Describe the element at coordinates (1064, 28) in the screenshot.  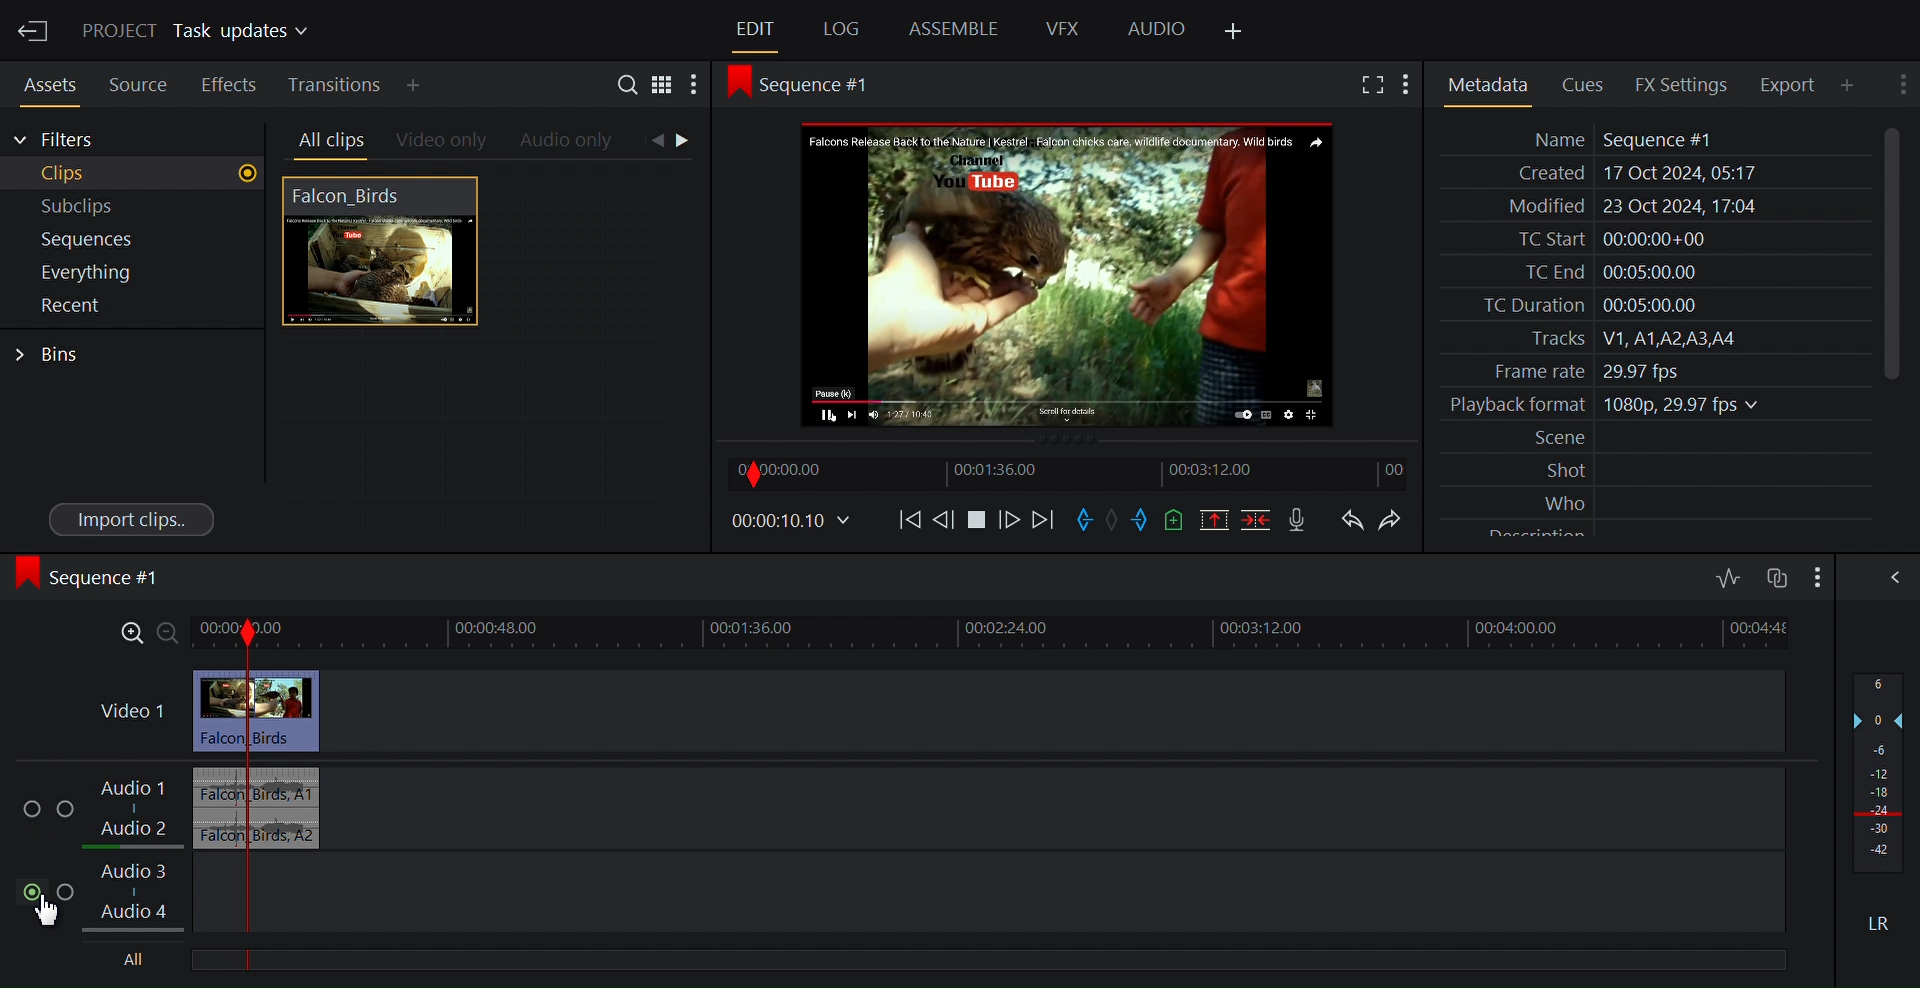
I see `VFX` at that location.